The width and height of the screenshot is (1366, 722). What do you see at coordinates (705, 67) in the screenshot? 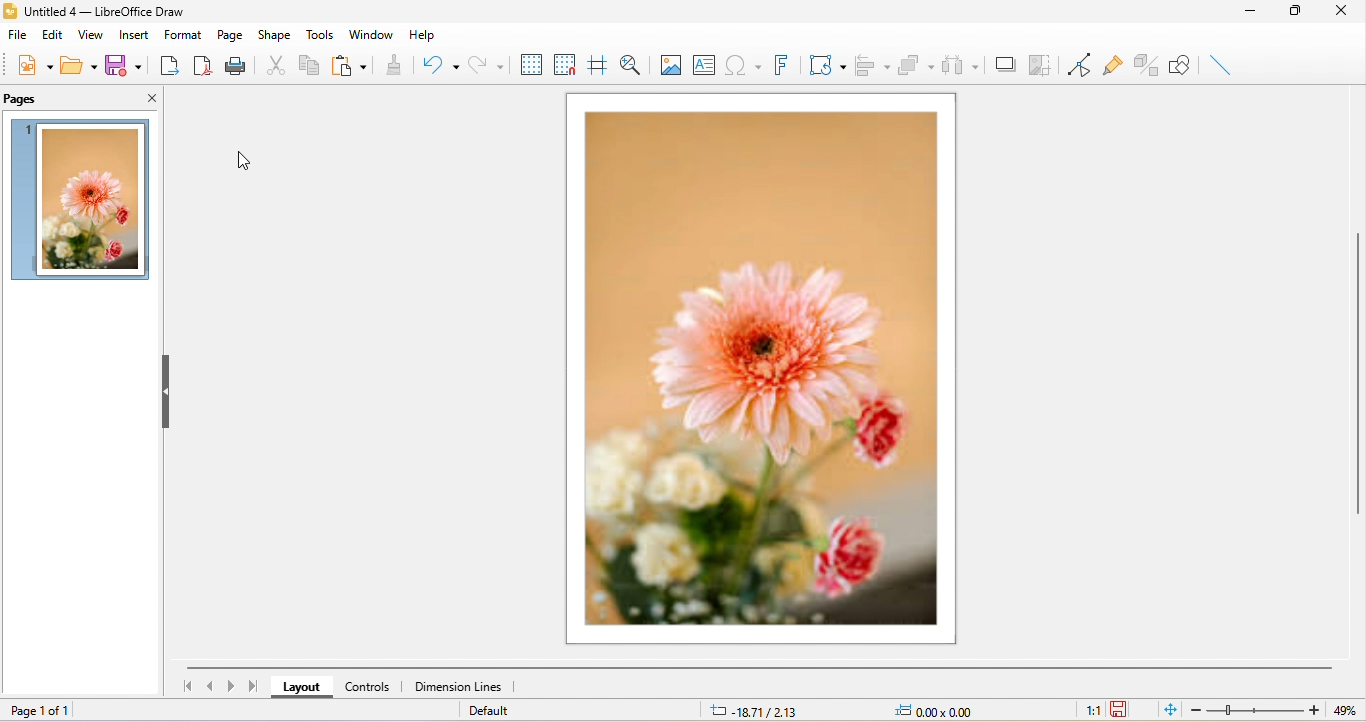
I see `text box` at bounding box center [705, 67].